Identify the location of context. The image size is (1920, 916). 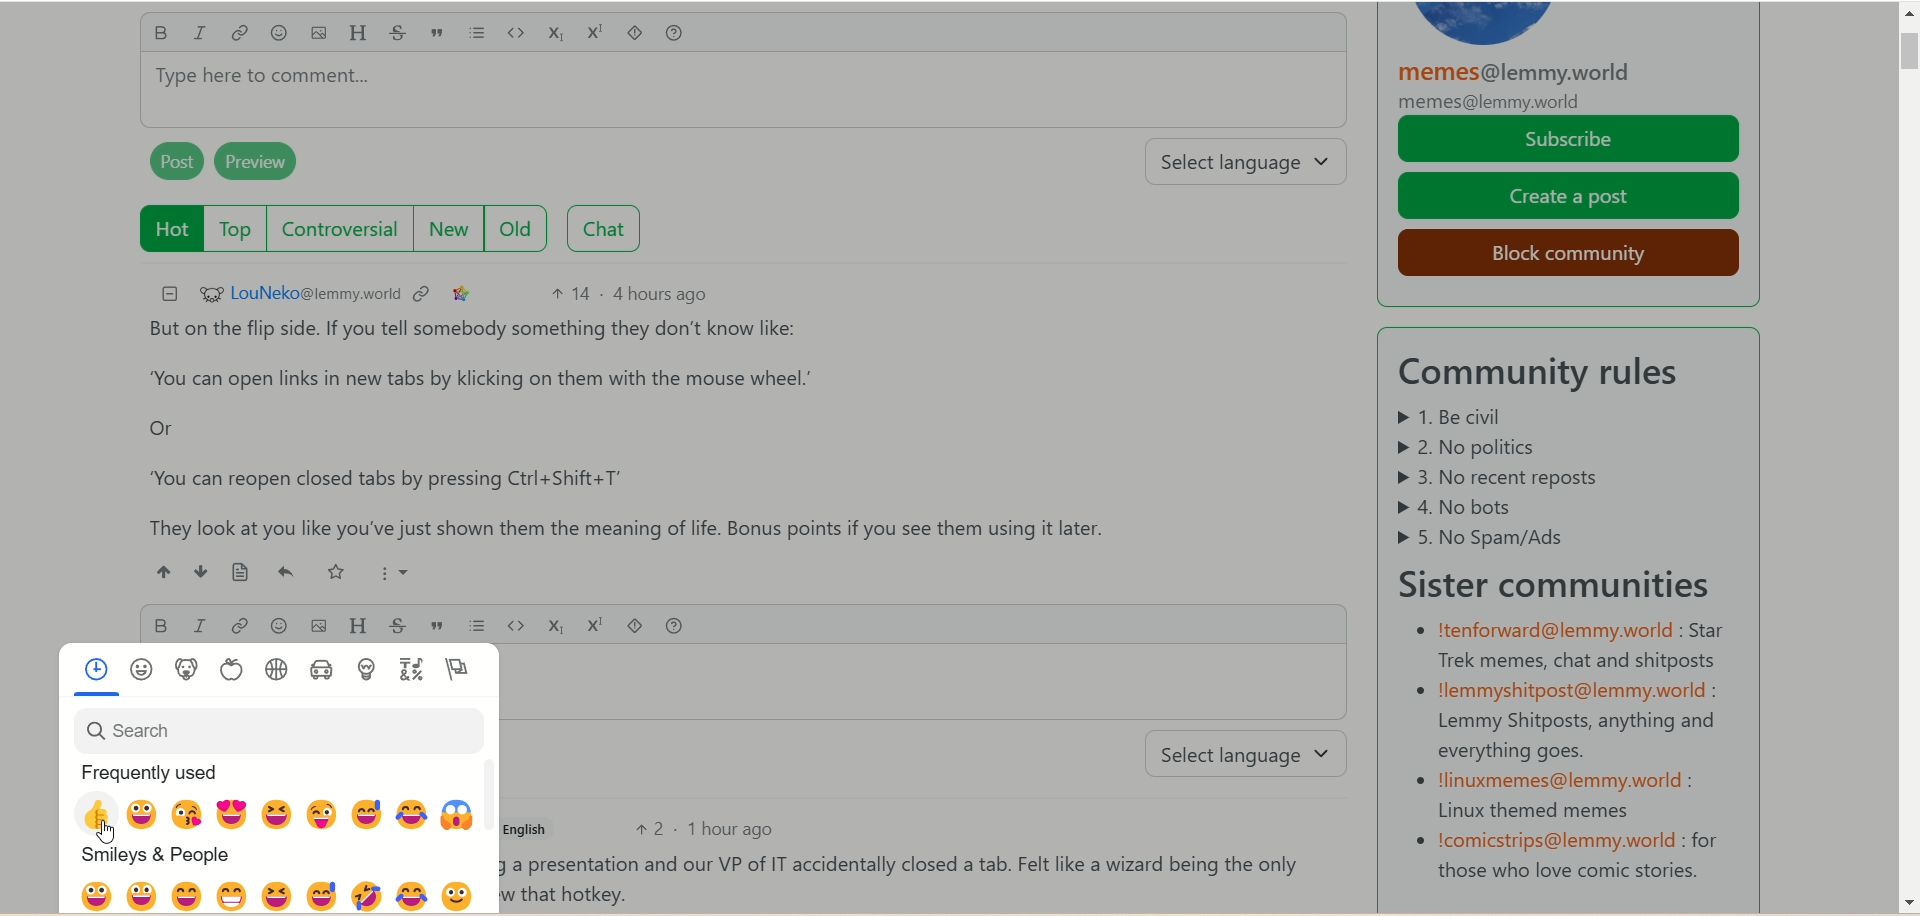
(425, 292).